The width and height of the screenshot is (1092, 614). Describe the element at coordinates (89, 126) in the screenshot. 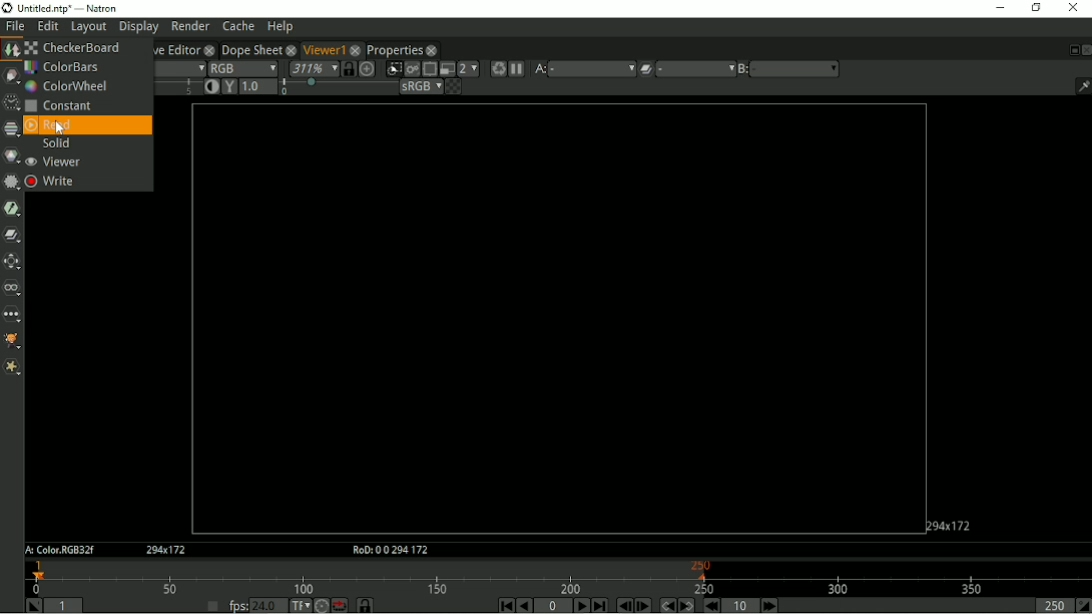

I see `Read` at that location.